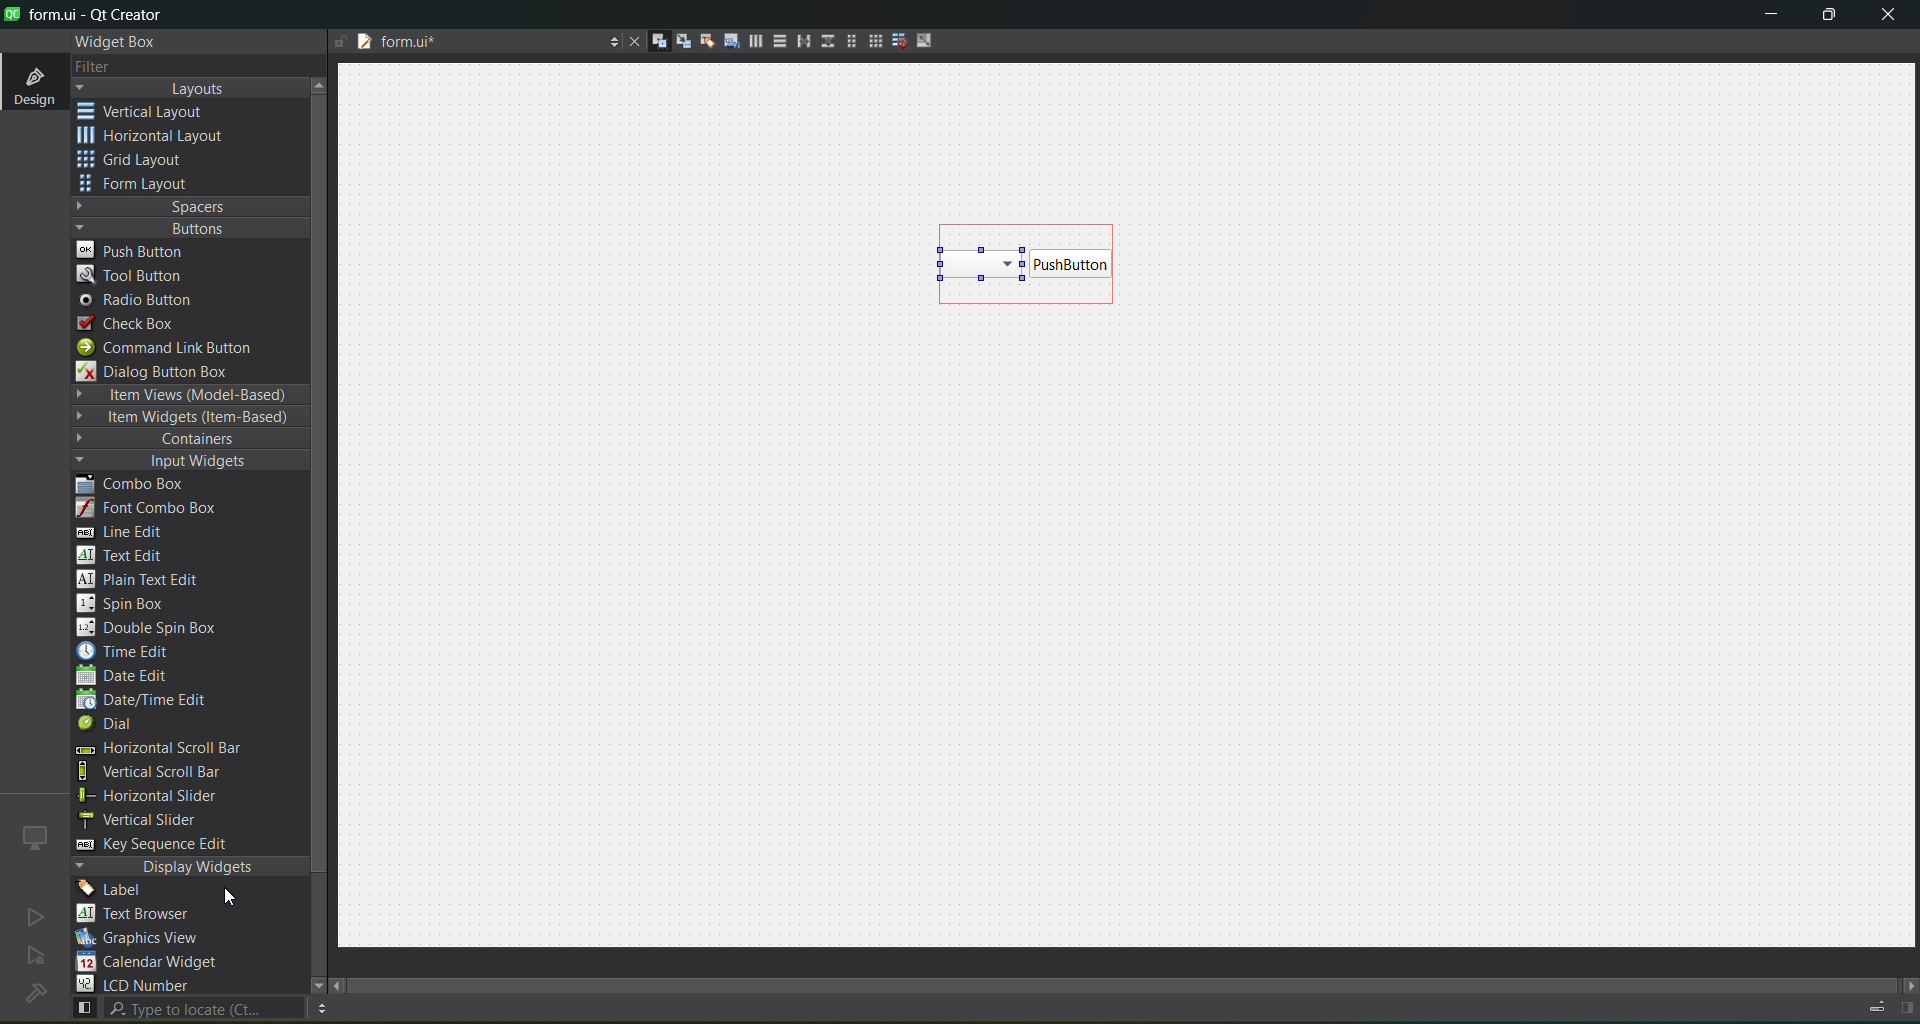  I want to click on close document, so click(630, 43).